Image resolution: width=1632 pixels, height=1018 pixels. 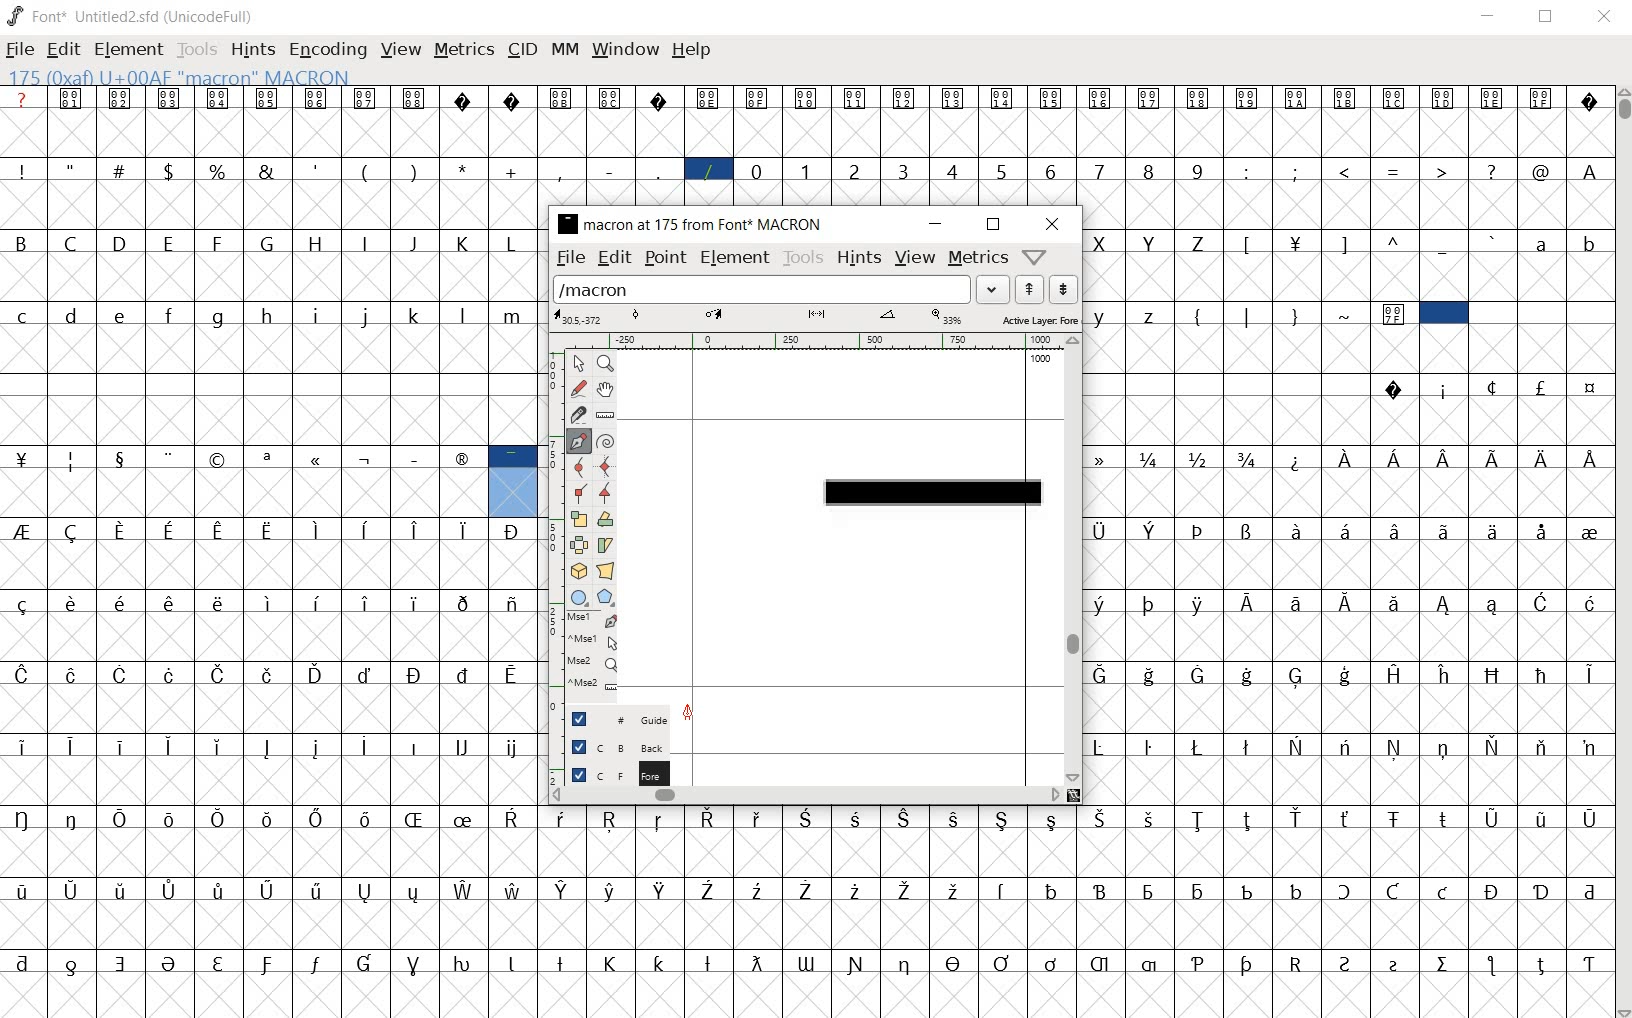 What do you see at coordinates (736, 259) in the screenshot?
I see `element` at bounding box center [736, 259].